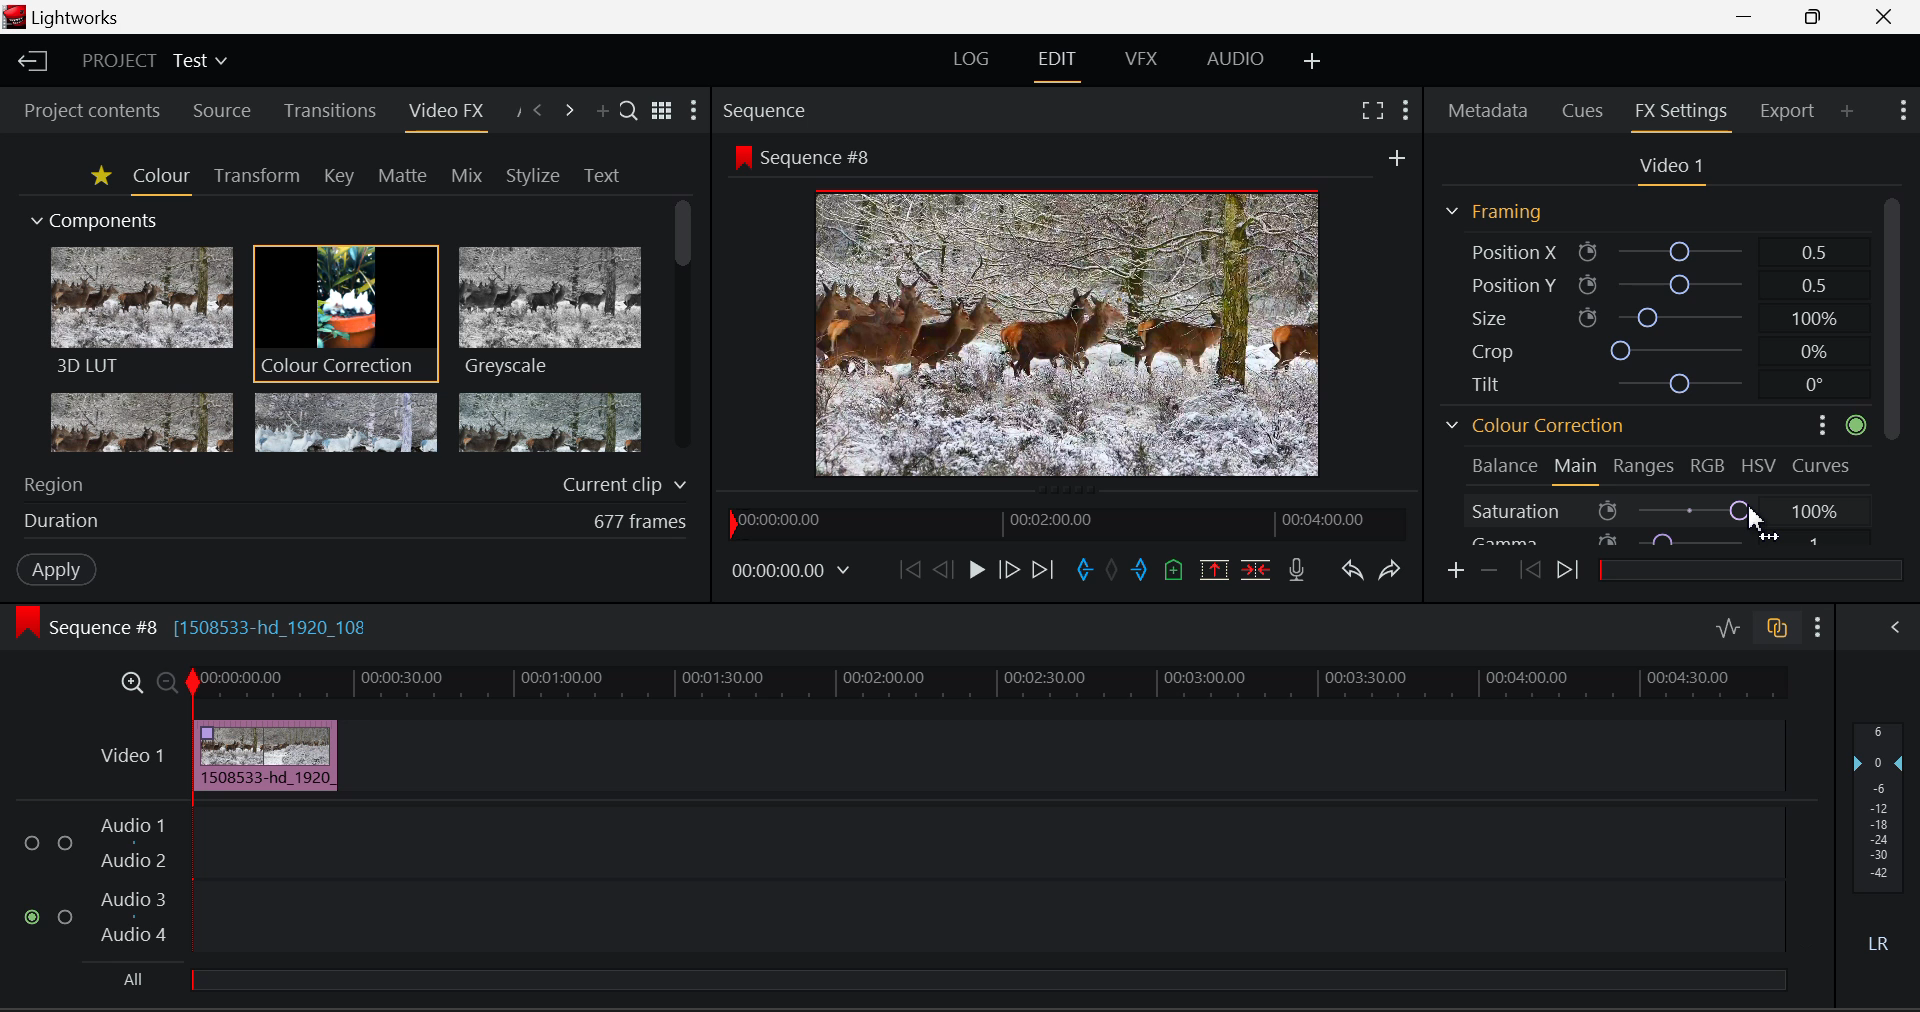 The height and width of the screenshot is (1012, 1920). What do you see at coordinates (1392, 571) in the screenshot?
I see `Redo` at bounding box center [1392, 571].